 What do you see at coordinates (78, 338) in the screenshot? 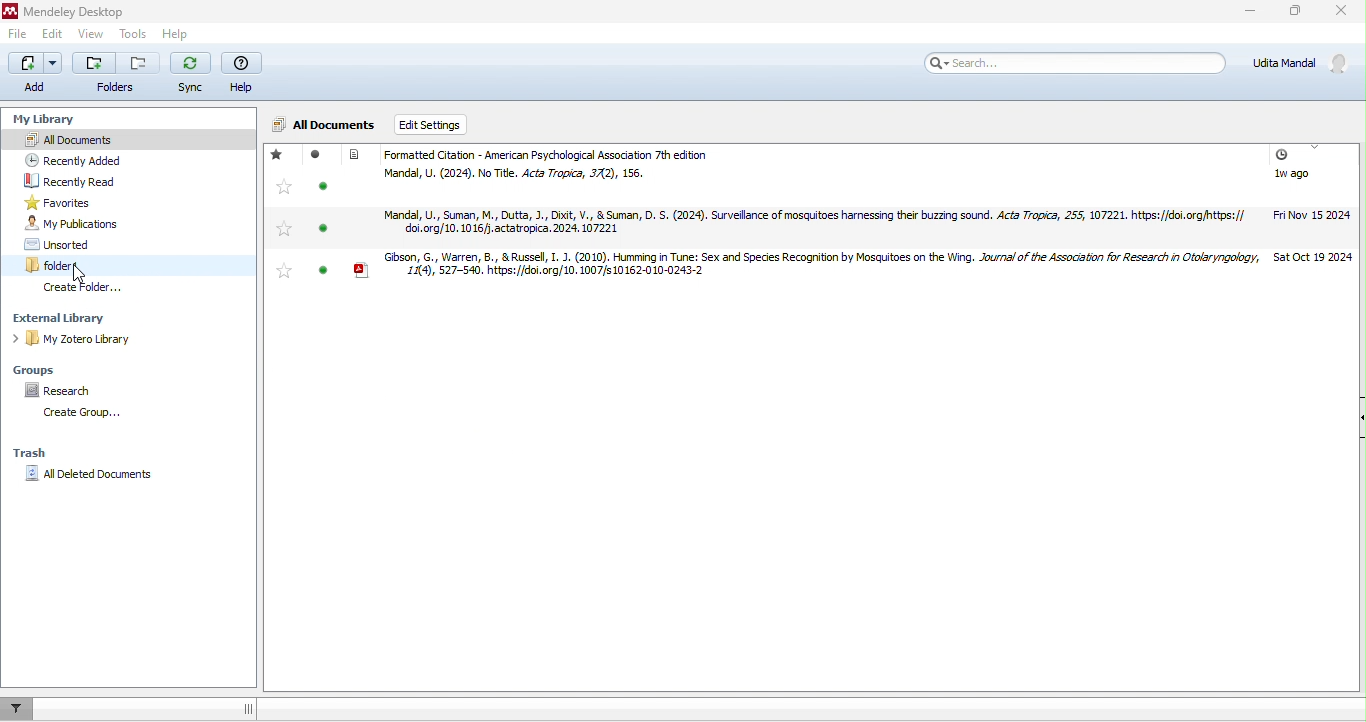
I see `my zotero library` at bounding box center [78, 338].